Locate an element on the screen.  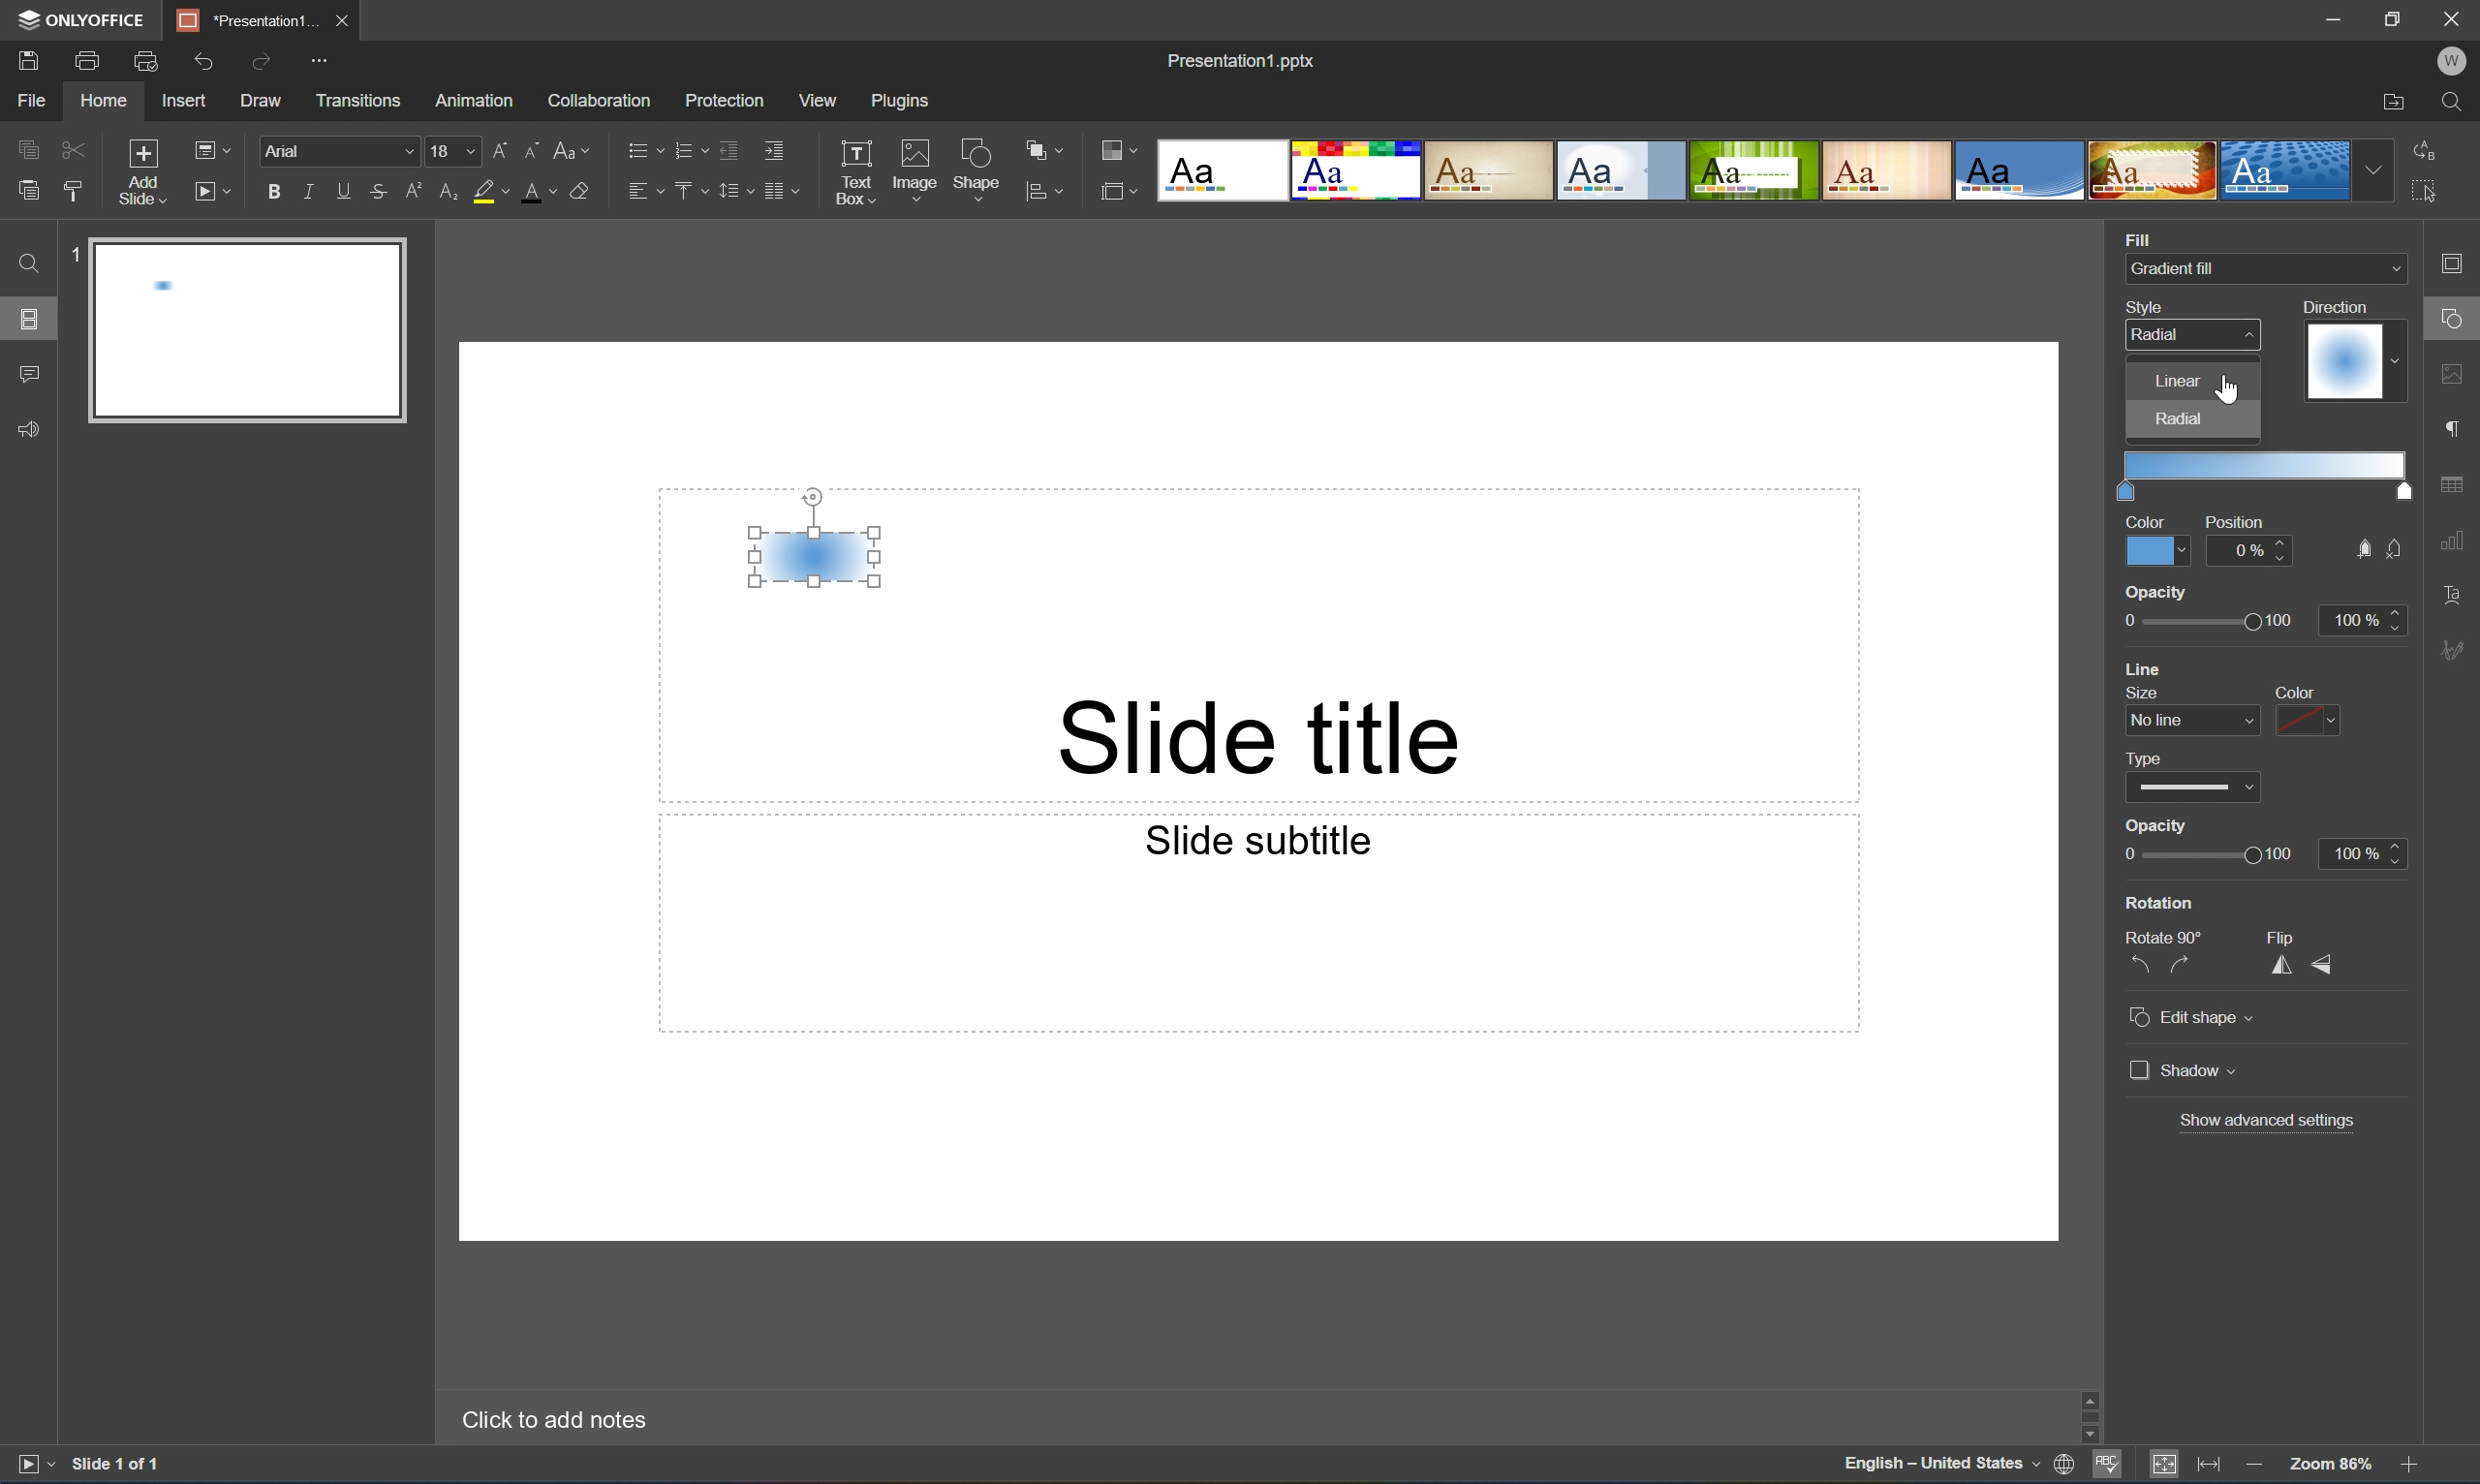
Decrease indent is located at coordinates (727, 149).